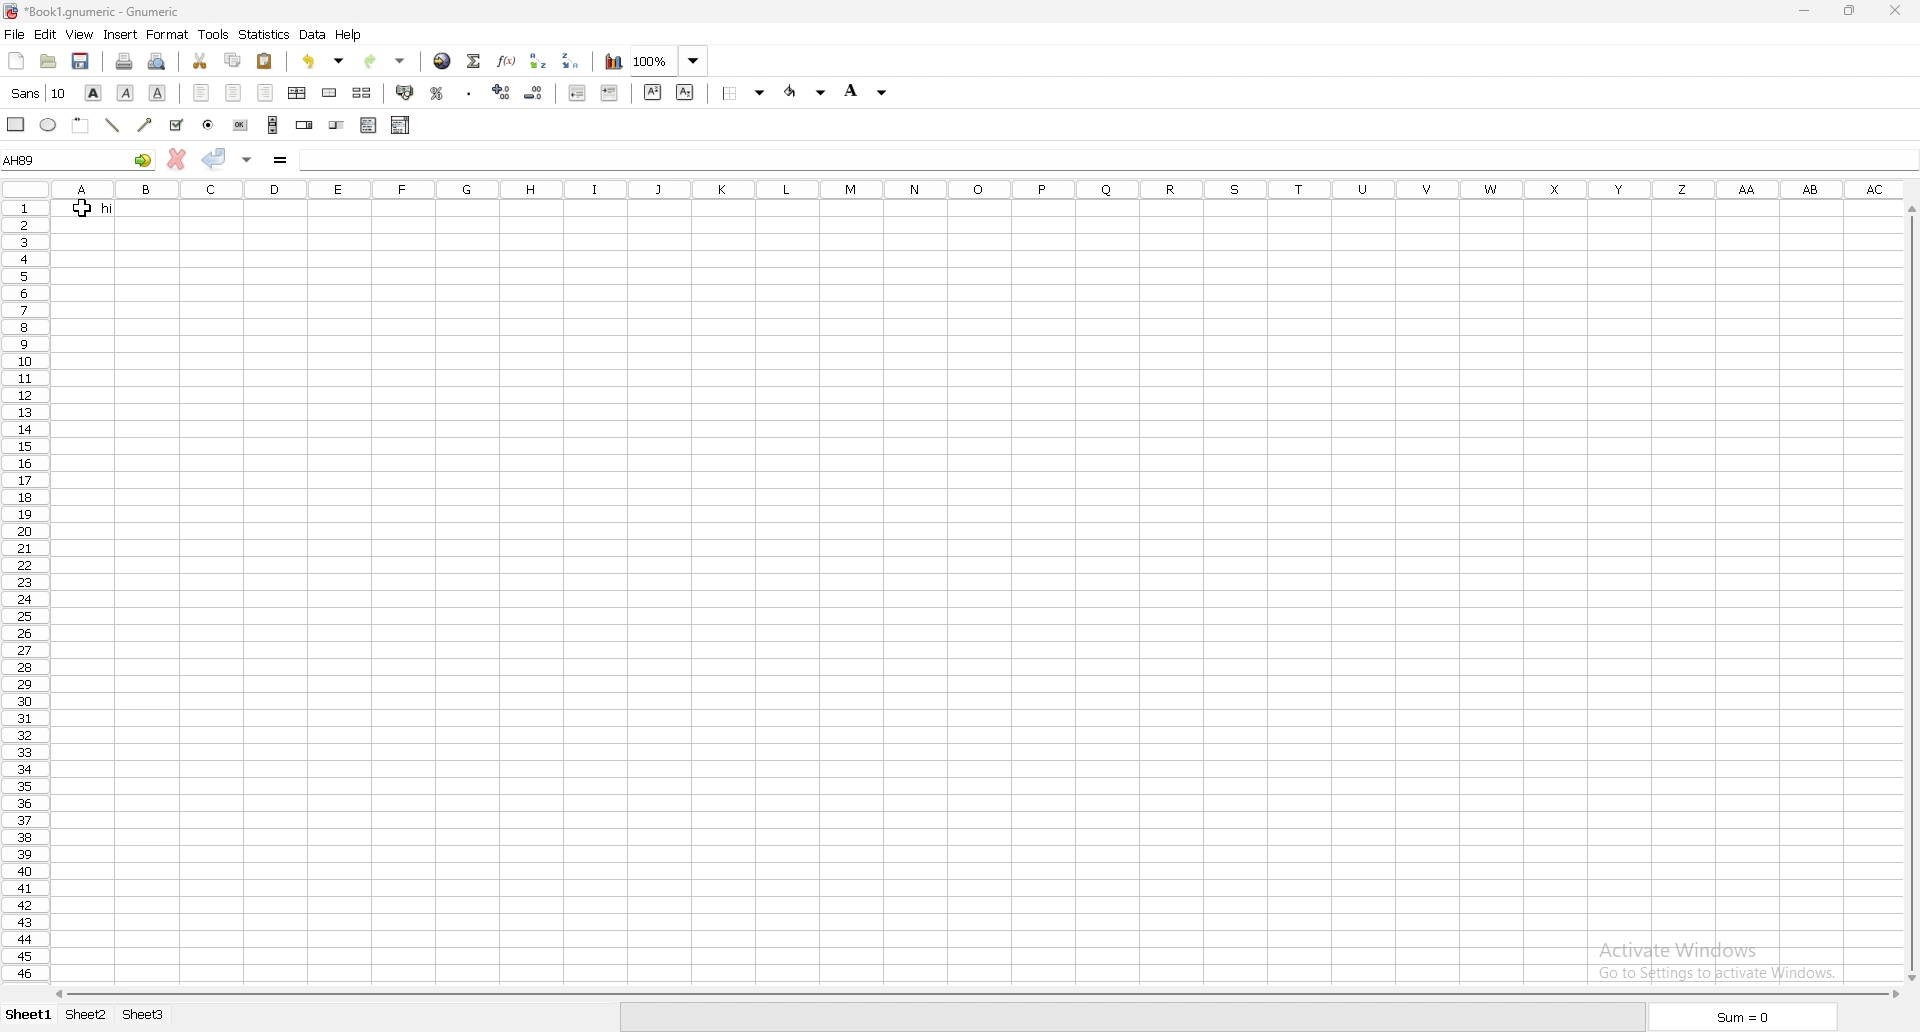  What do you see at coordinates (81, 124) in the screenshot?
I see `frame` at bounding box center [81, 124].